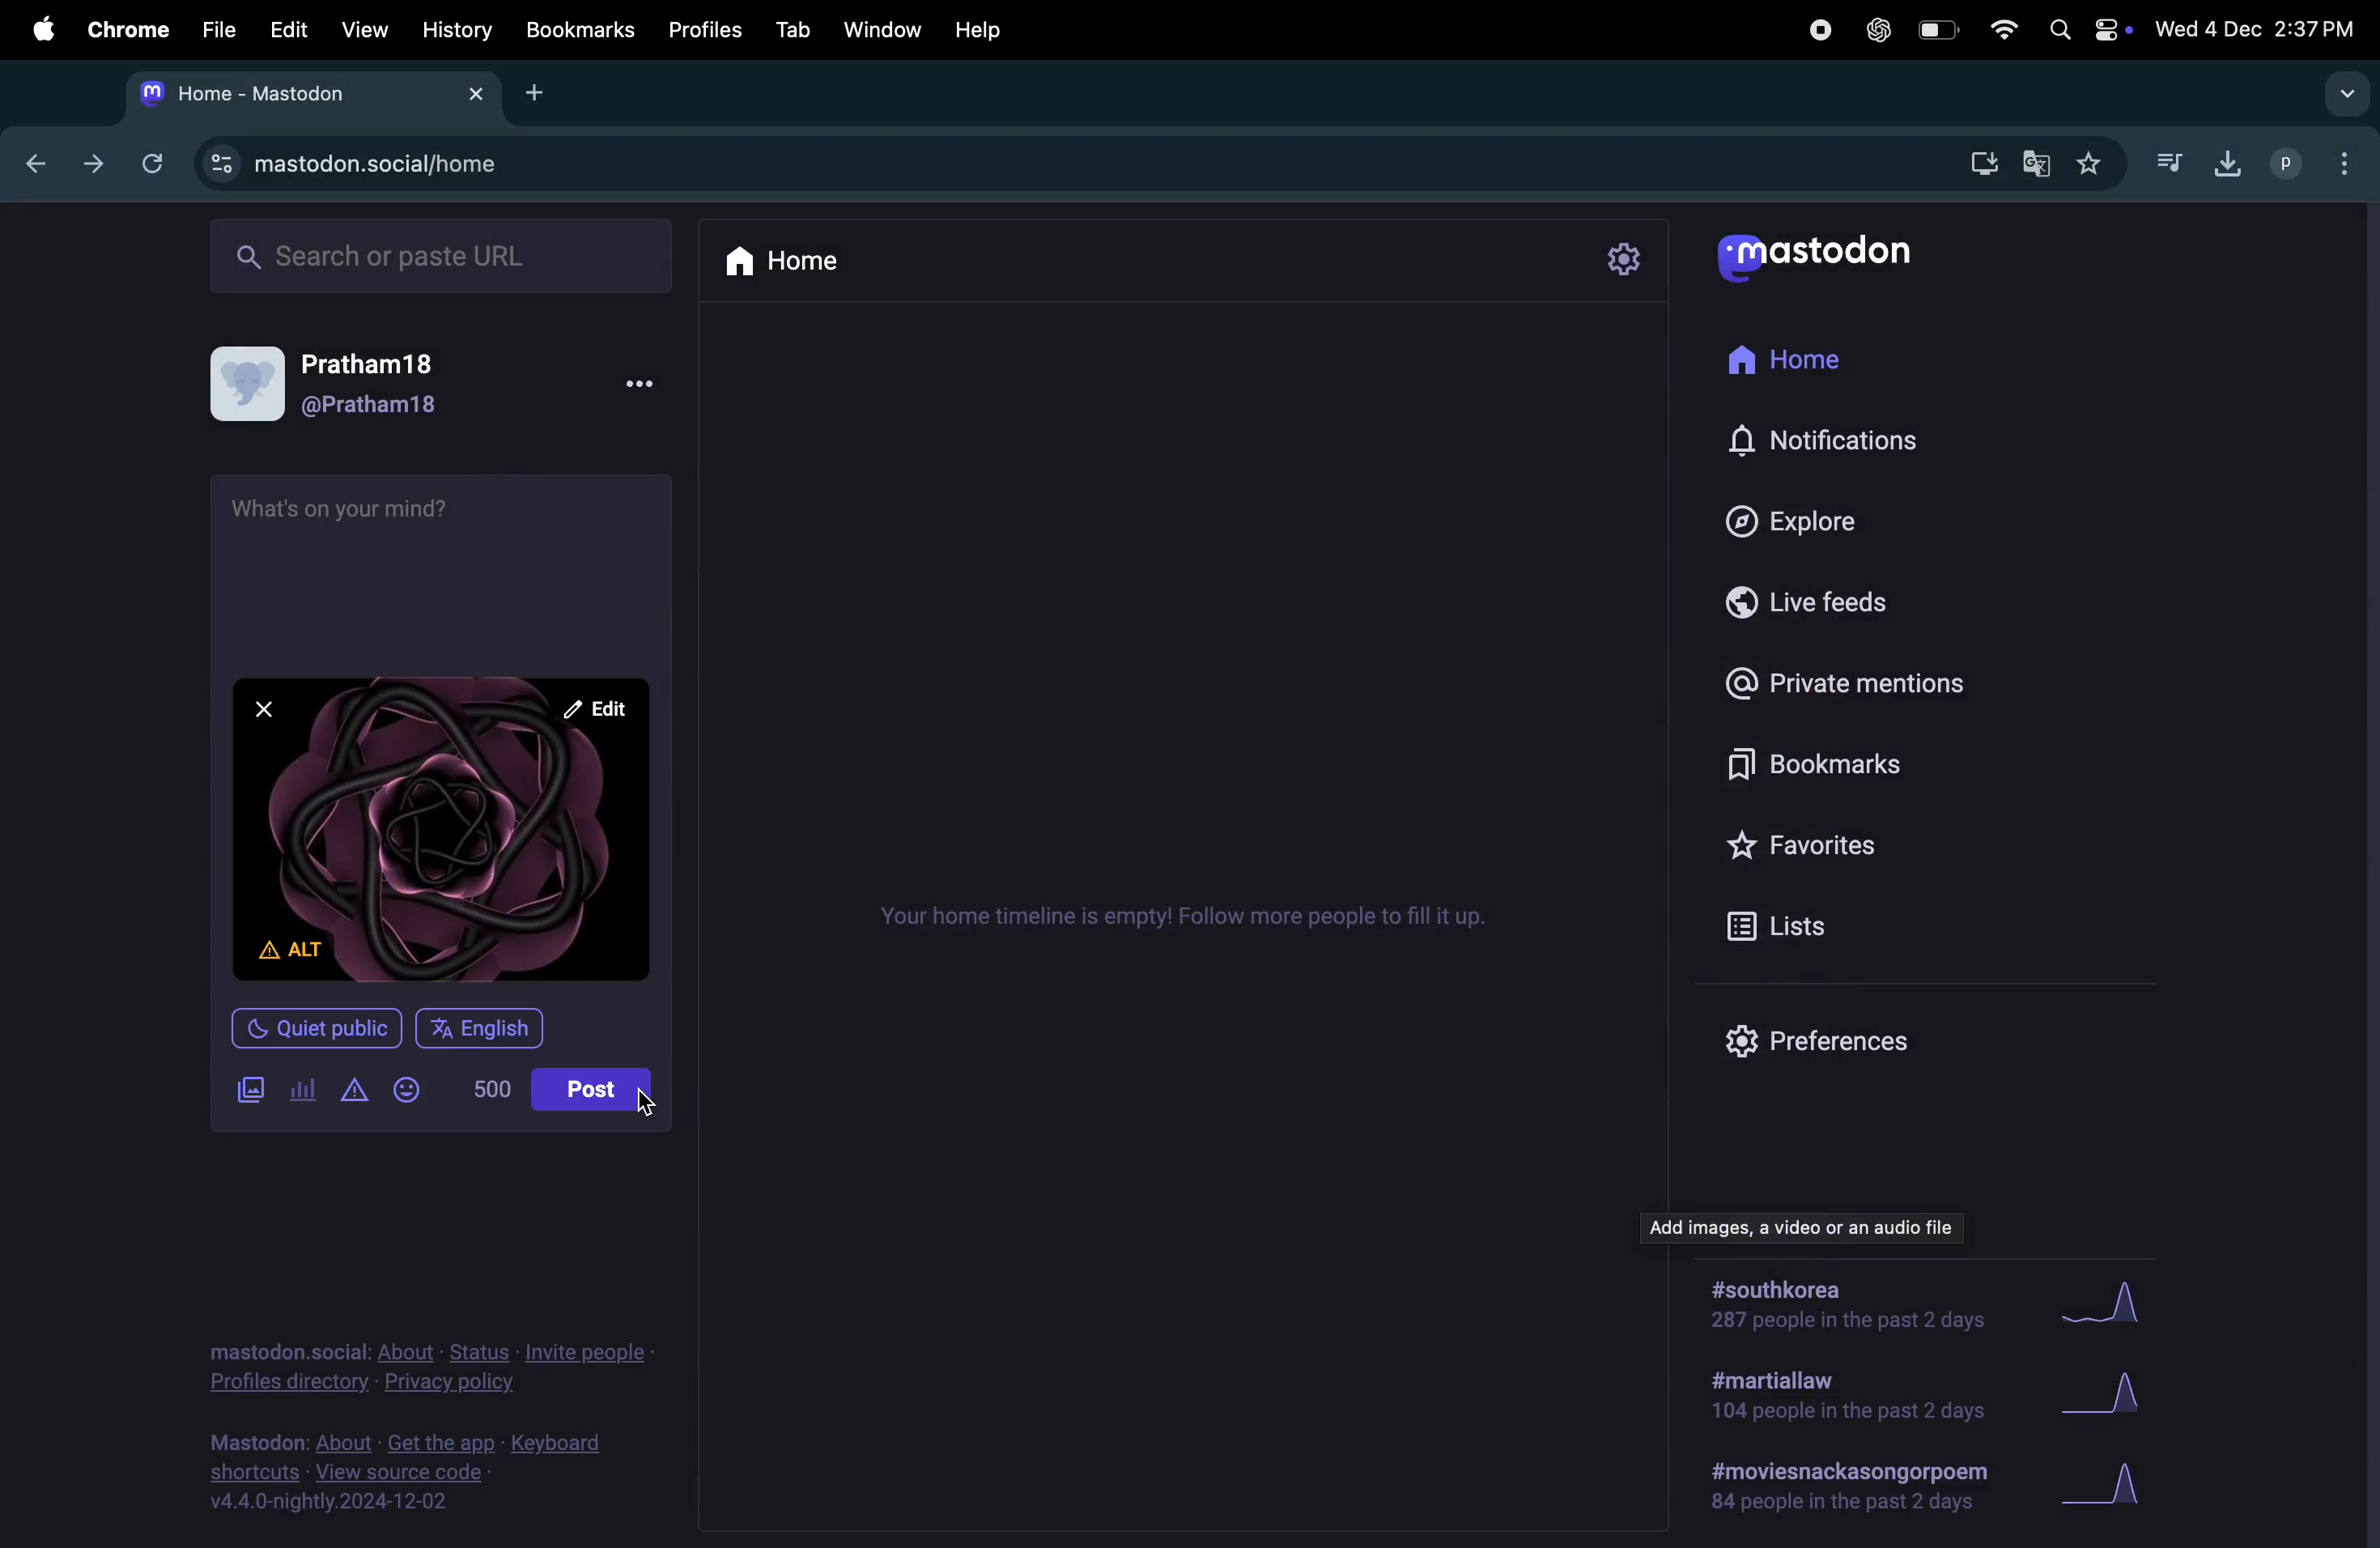  What do you see at coordinates (884, 27) in the screenshot?
I see `window` at bounding box center [884, 27].